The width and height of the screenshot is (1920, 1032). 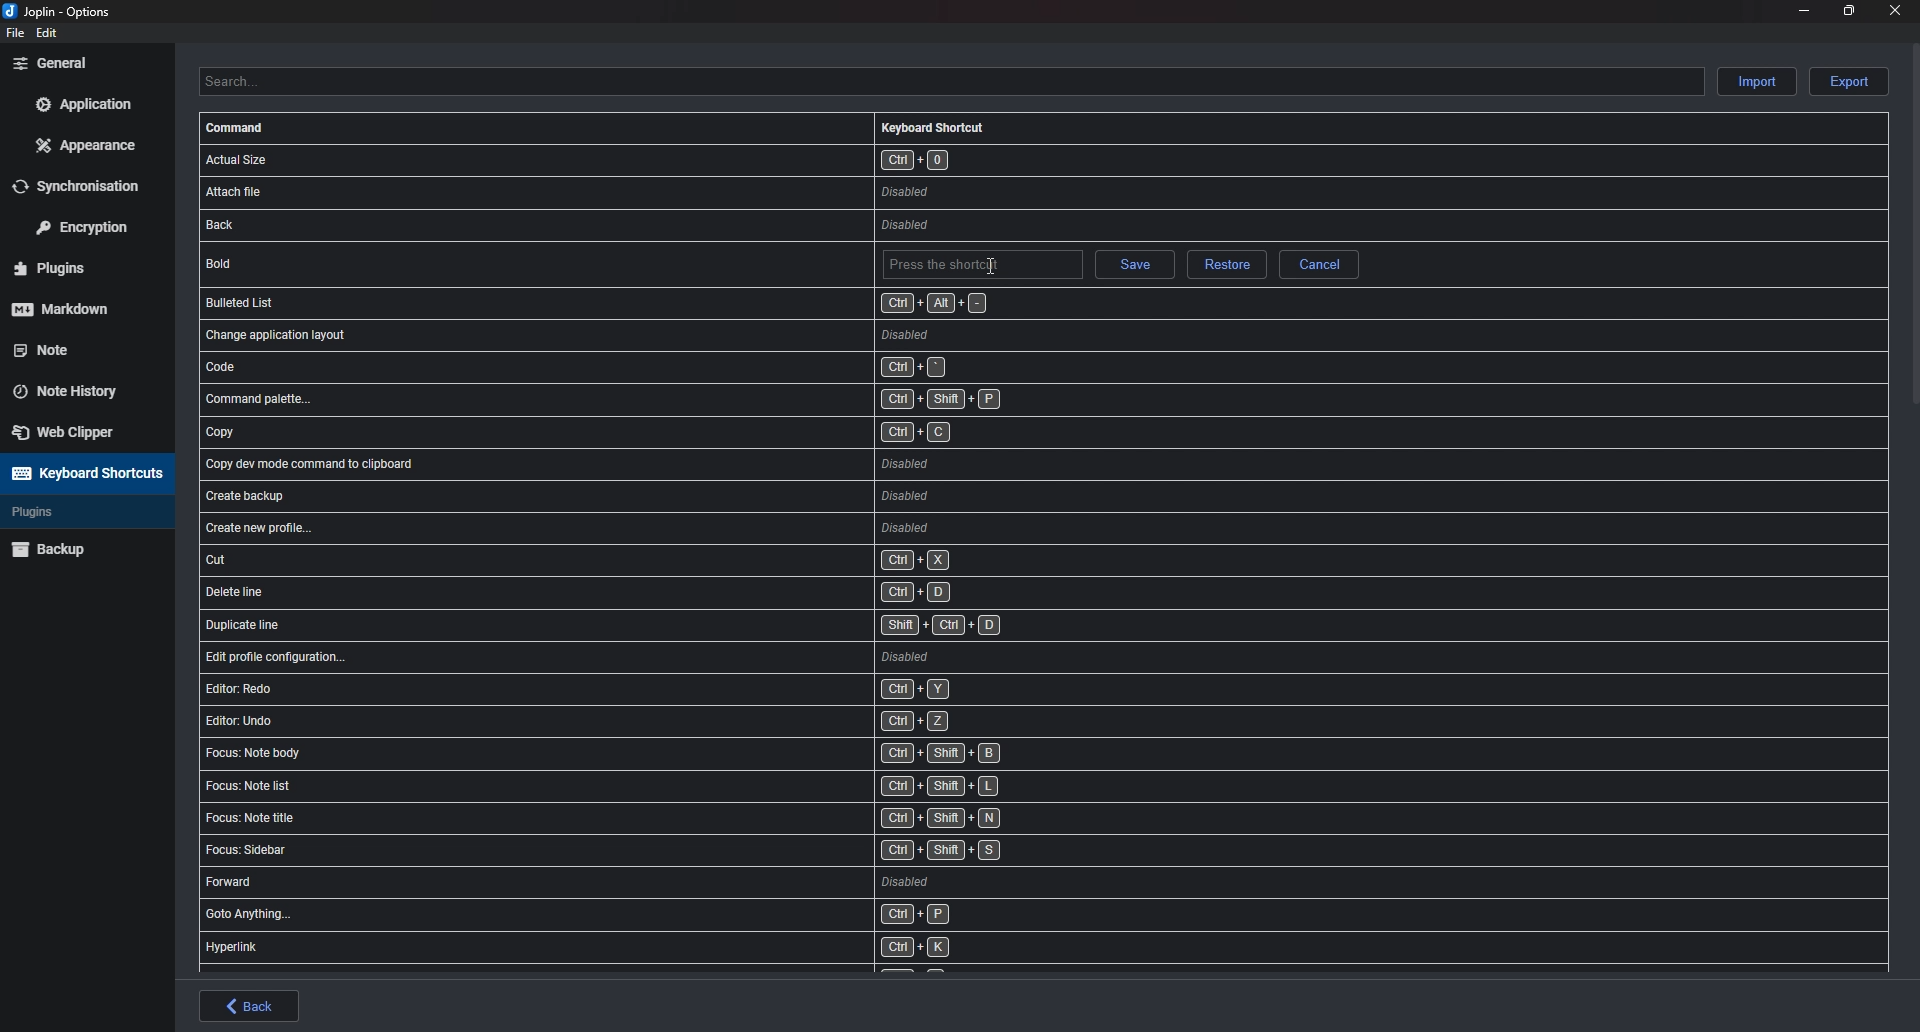 What do you see at coordinates (657, 789) in the screenshot?
I see `shortcut` at bounding box center [657, 789].